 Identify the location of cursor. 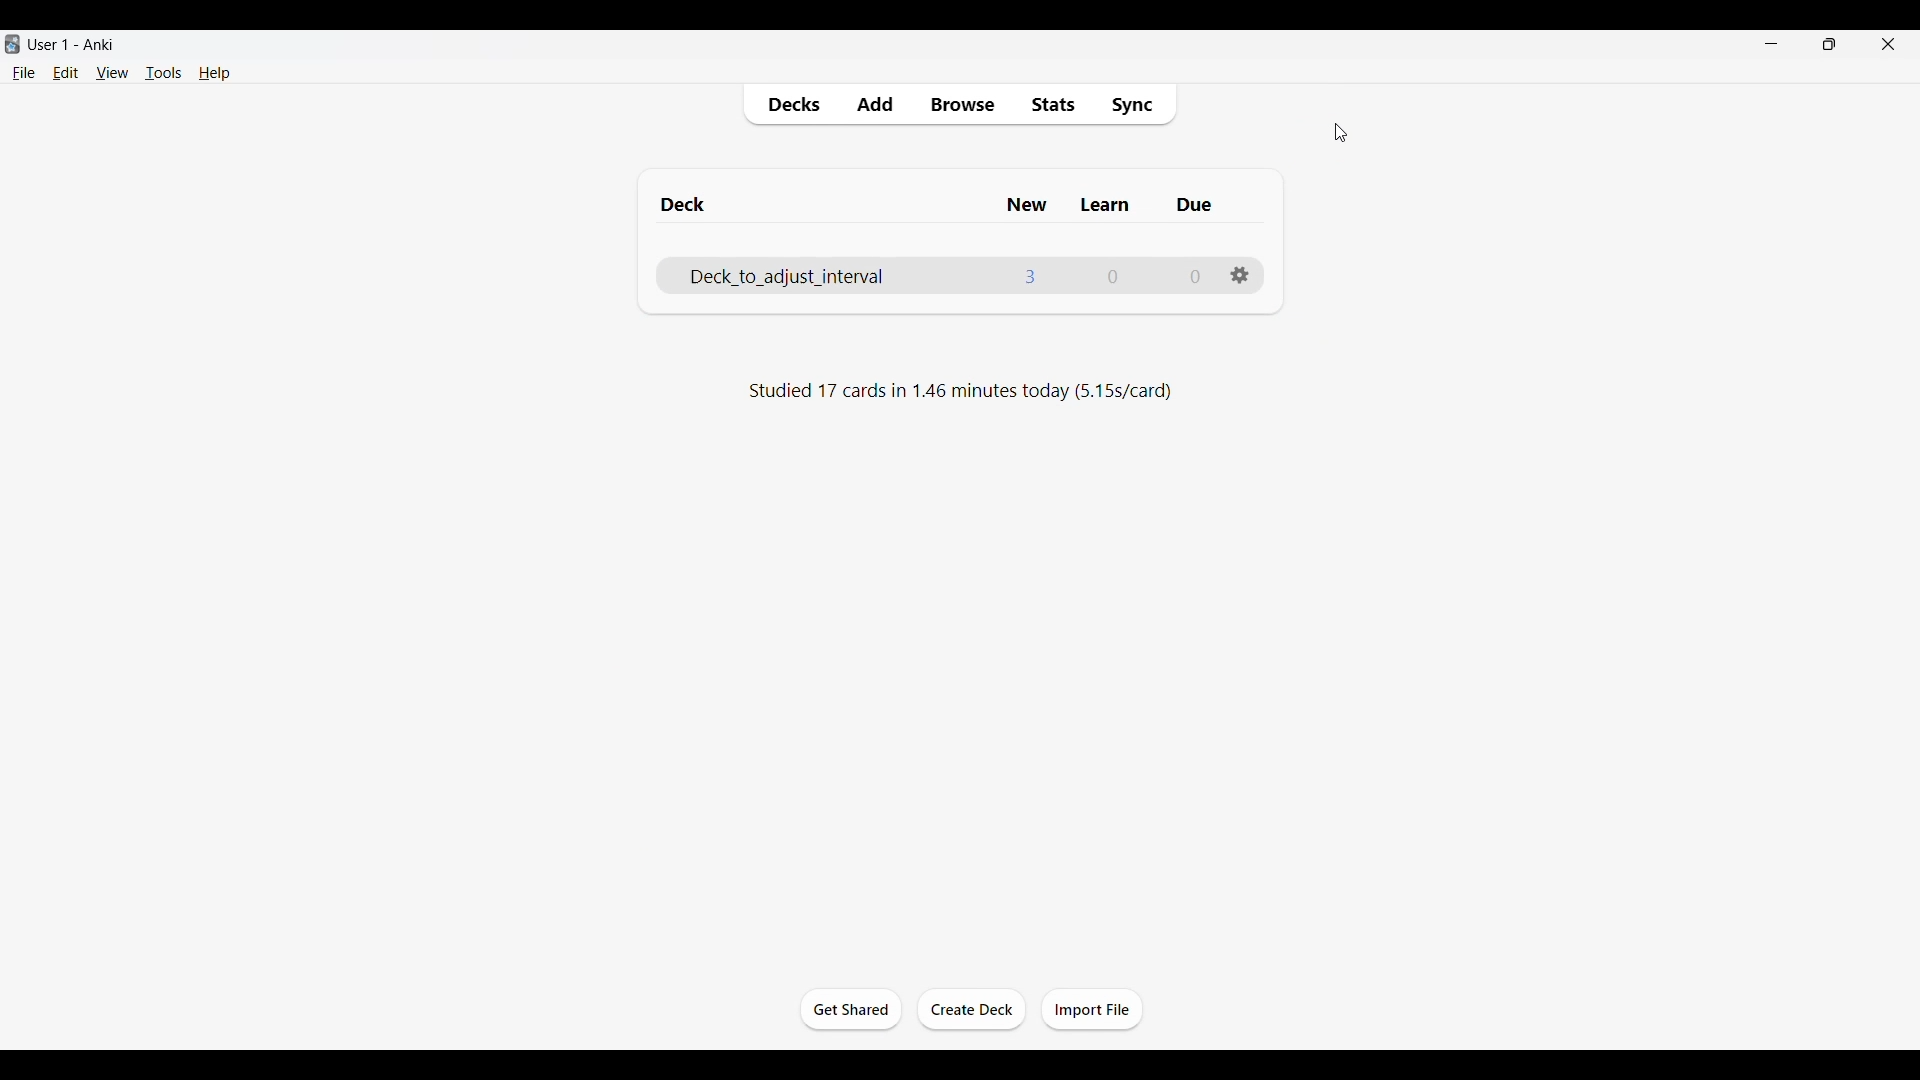
(1342, 135).